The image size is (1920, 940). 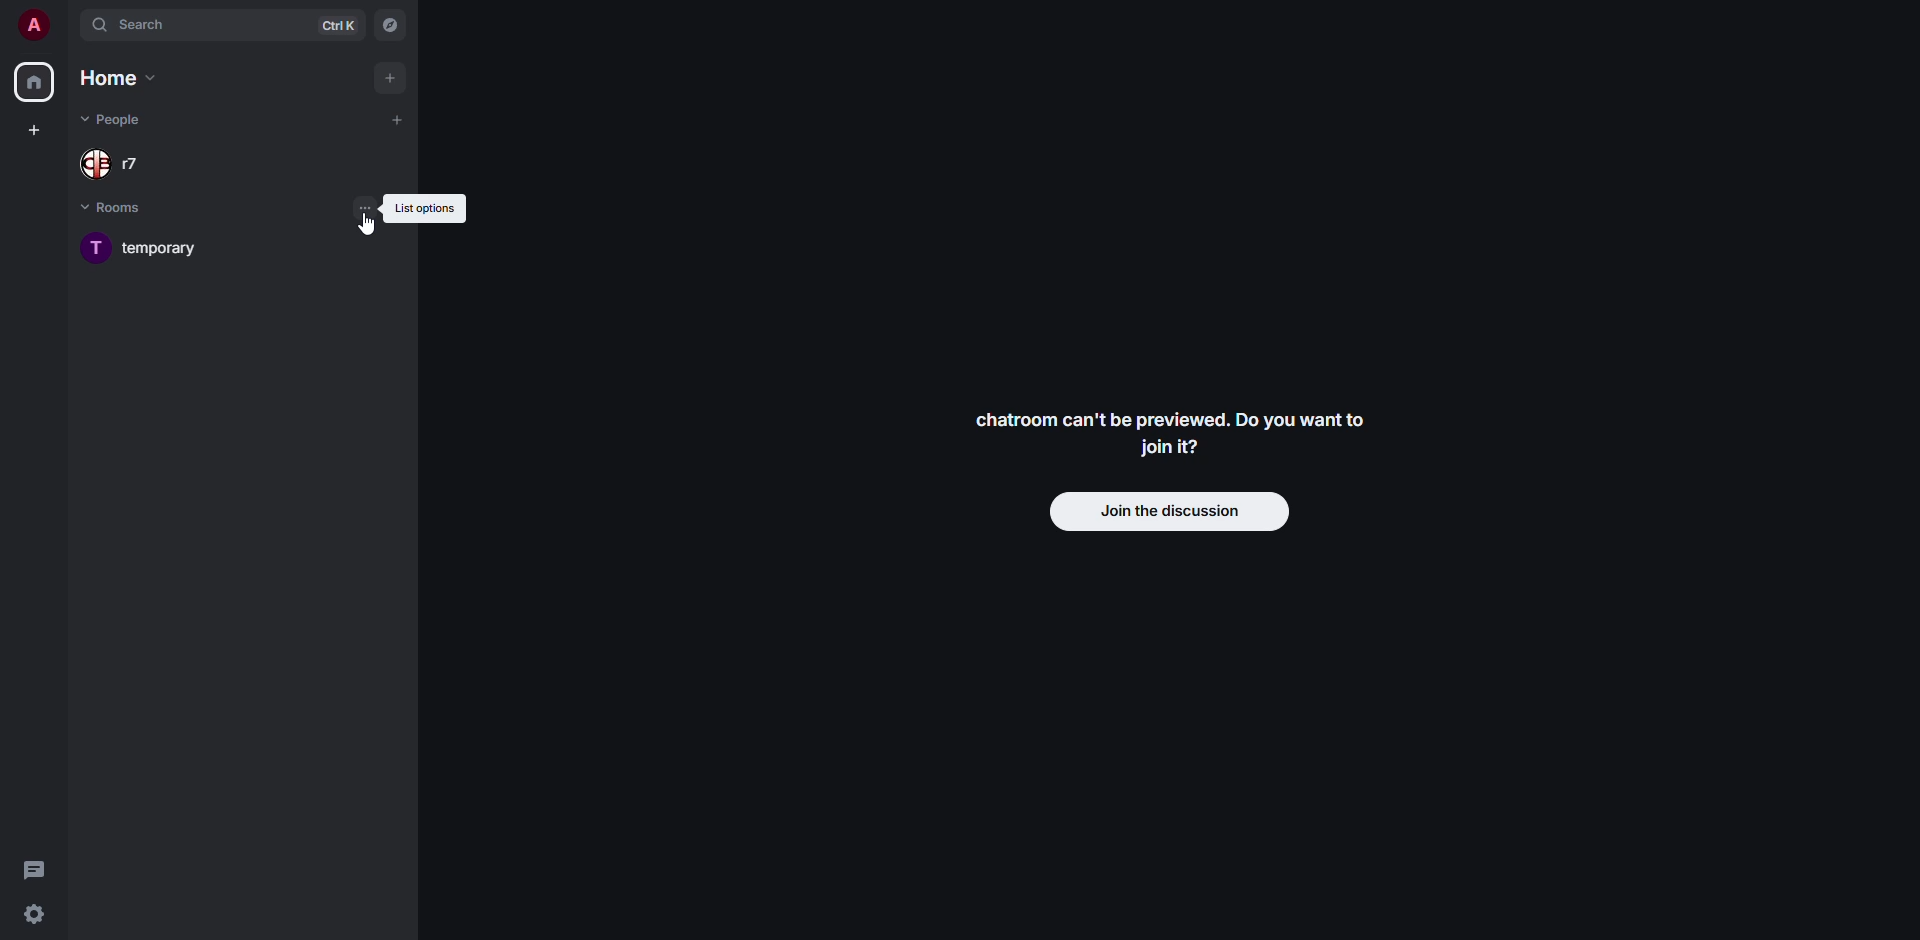 What do you see at coordinates (122, 78) in the screenshot?
I see `home` at bounding box center [122, 78].